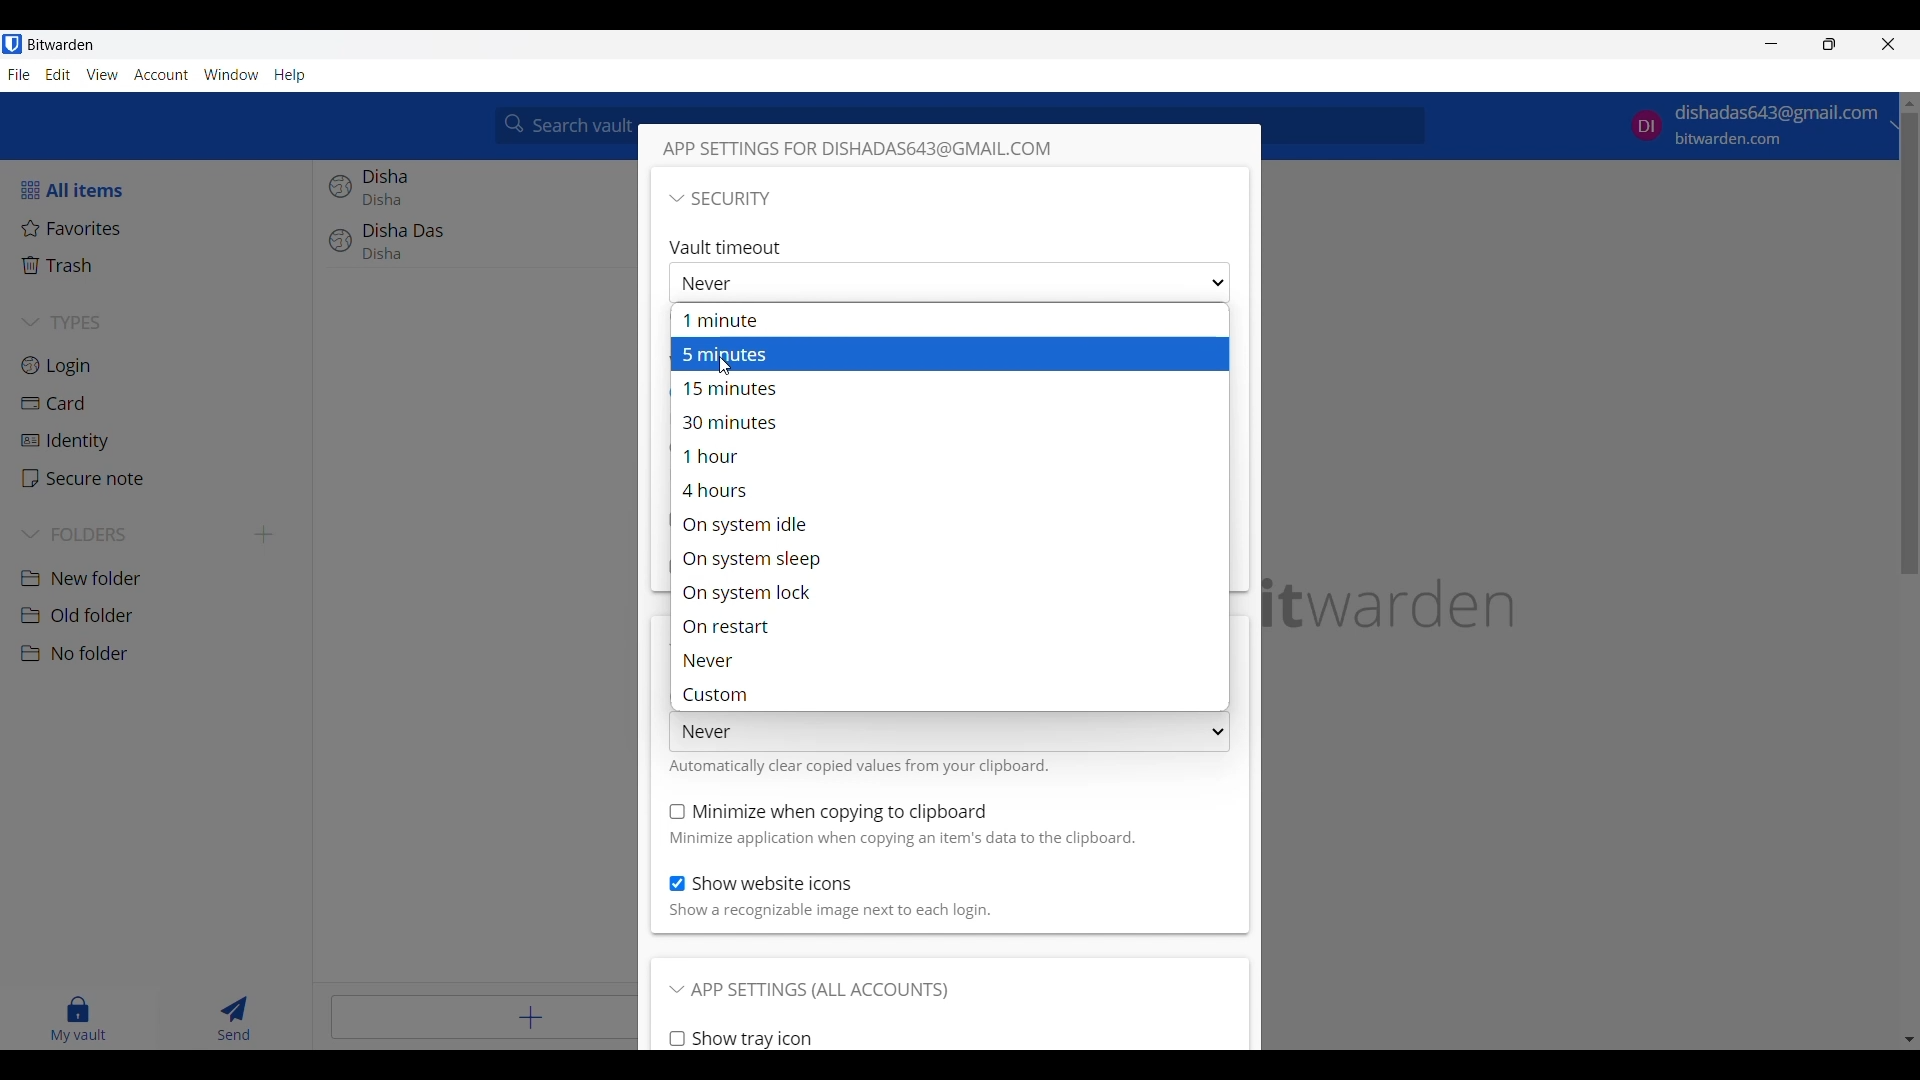 The height and width of the screenshot is (1080, 1920). Describe the element at coordinates (904, 839) in the screenshot. I see `Description of above toggle` at that location.